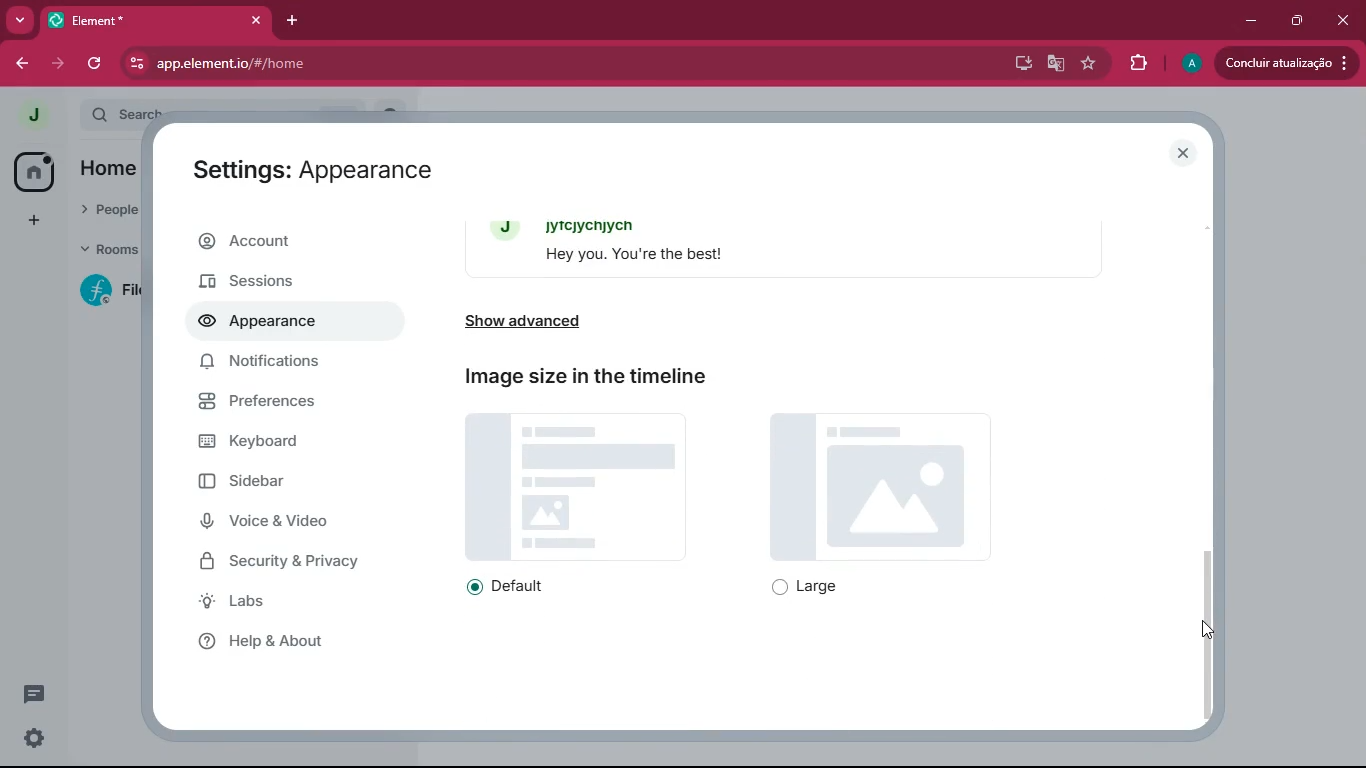 The width and height of the screenshot is (1366, 768). What do you see at coordinates (286, 486) in the screenshot?
I see `sidebar` at bounding box center [286, 486].